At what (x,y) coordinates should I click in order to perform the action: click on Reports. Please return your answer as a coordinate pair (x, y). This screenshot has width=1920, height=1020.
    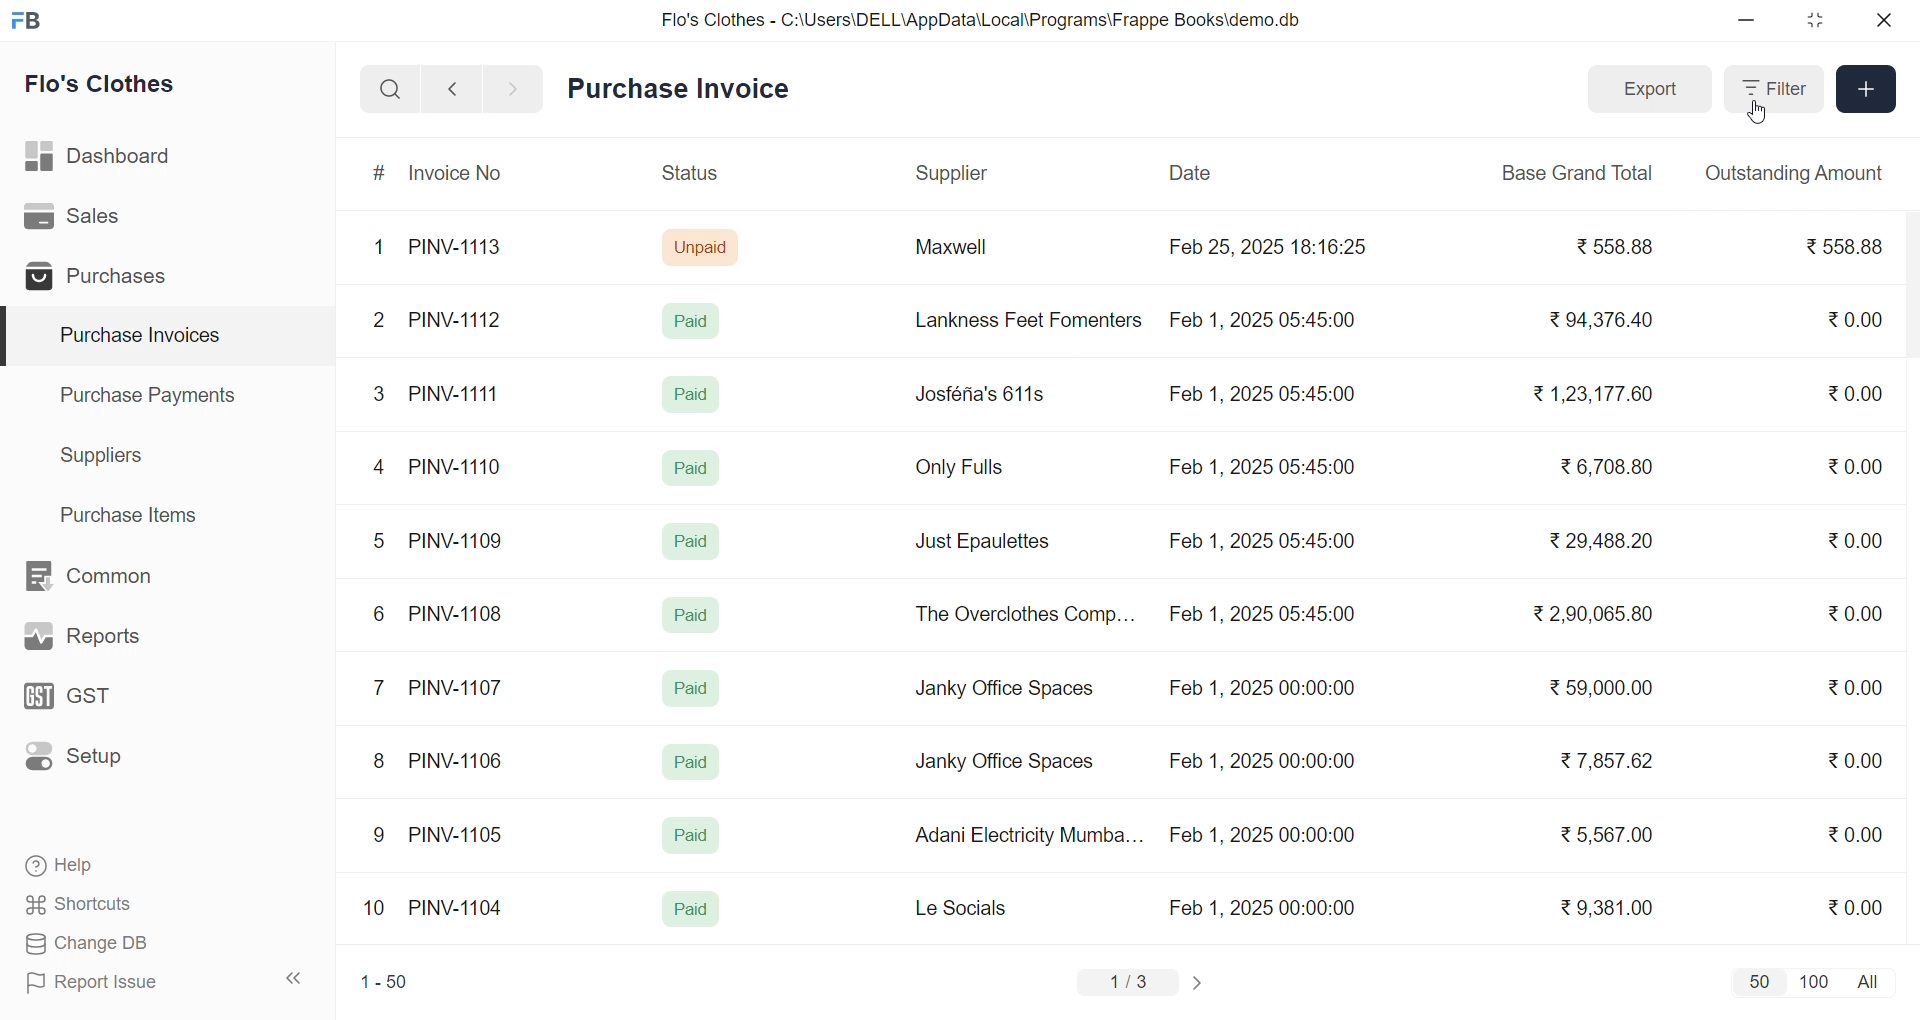
    Looking at the image, I should click on (106, 641).